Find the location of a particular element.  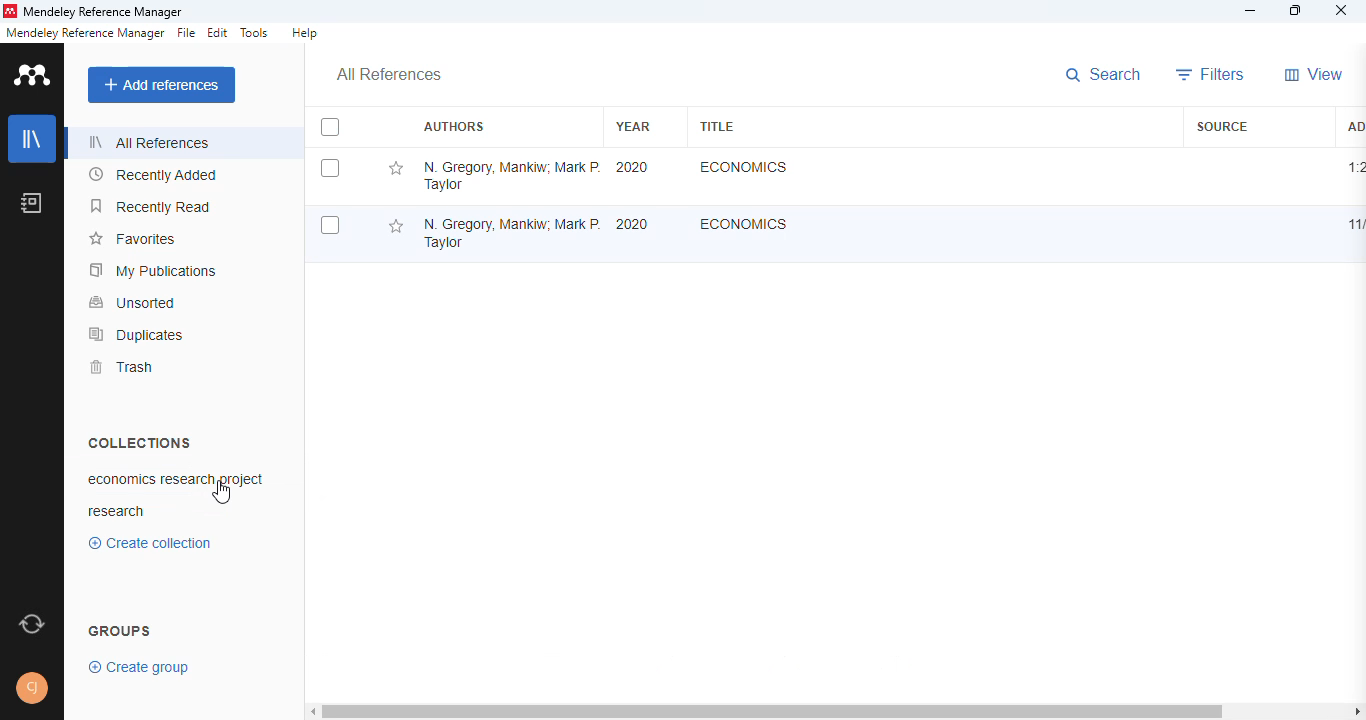

view is located at coordinates (1314, 74).